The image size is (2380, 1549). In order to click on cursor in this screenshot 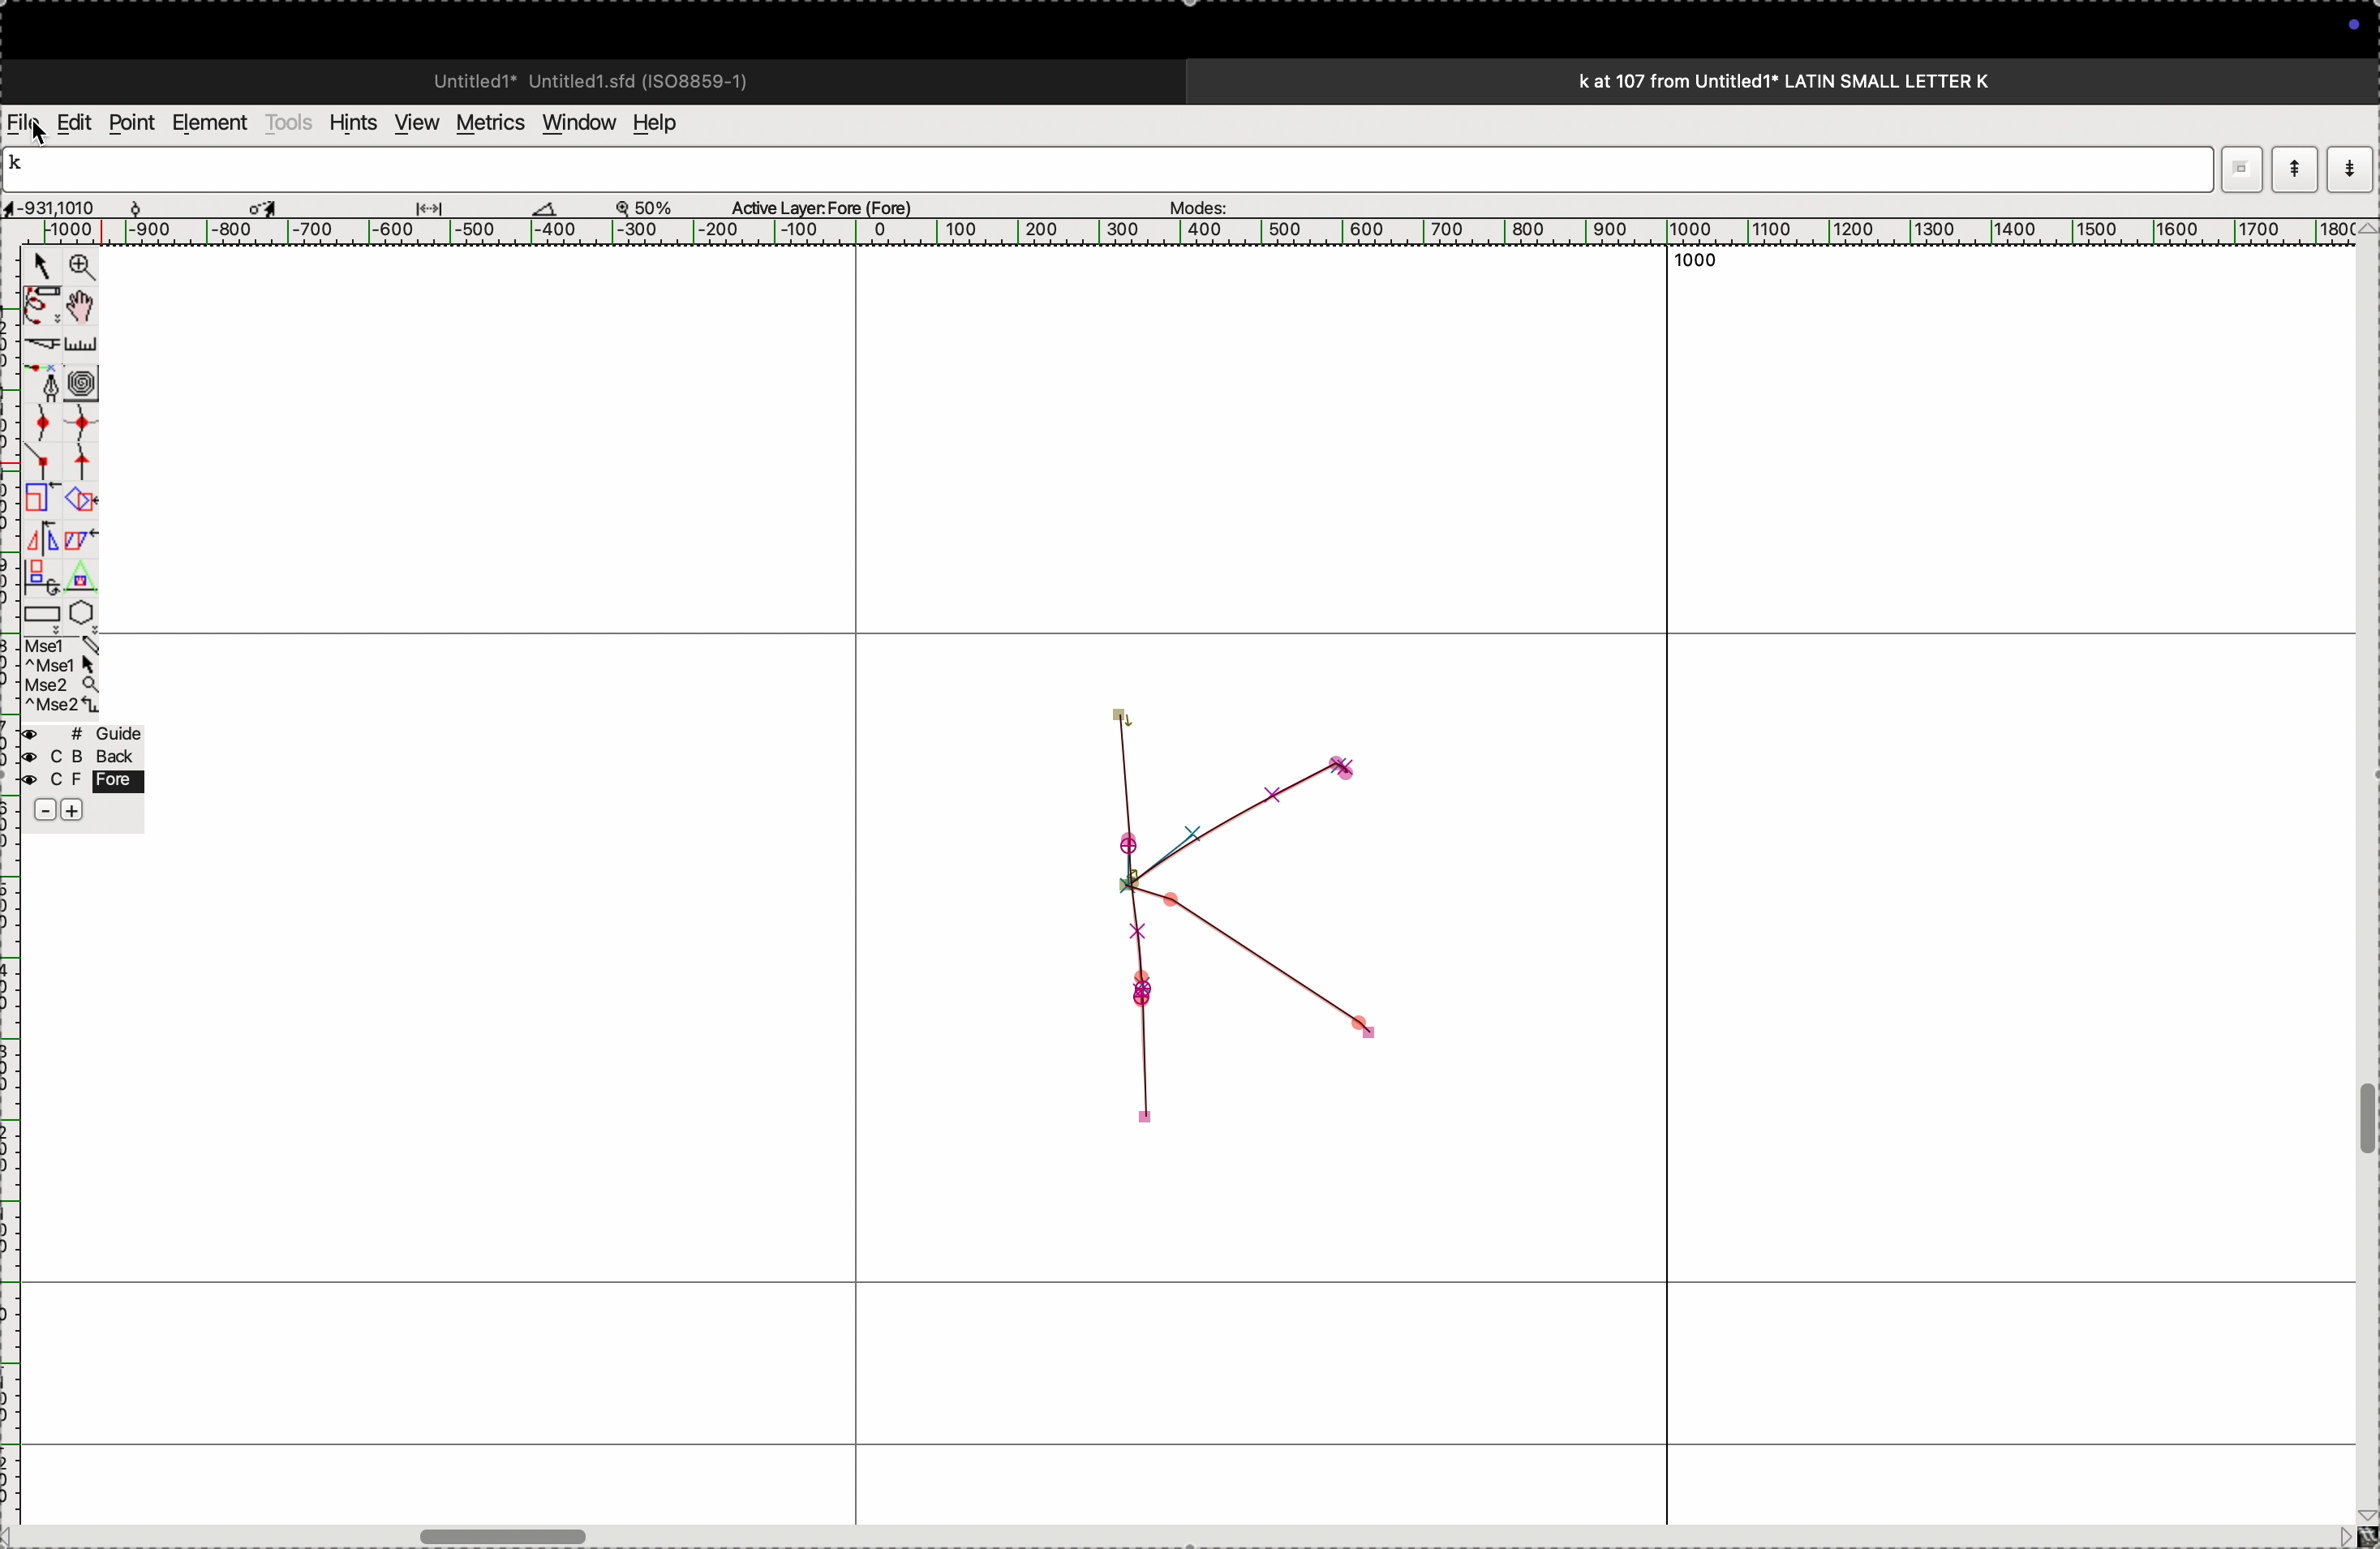, I will do `click(41, 269)`.